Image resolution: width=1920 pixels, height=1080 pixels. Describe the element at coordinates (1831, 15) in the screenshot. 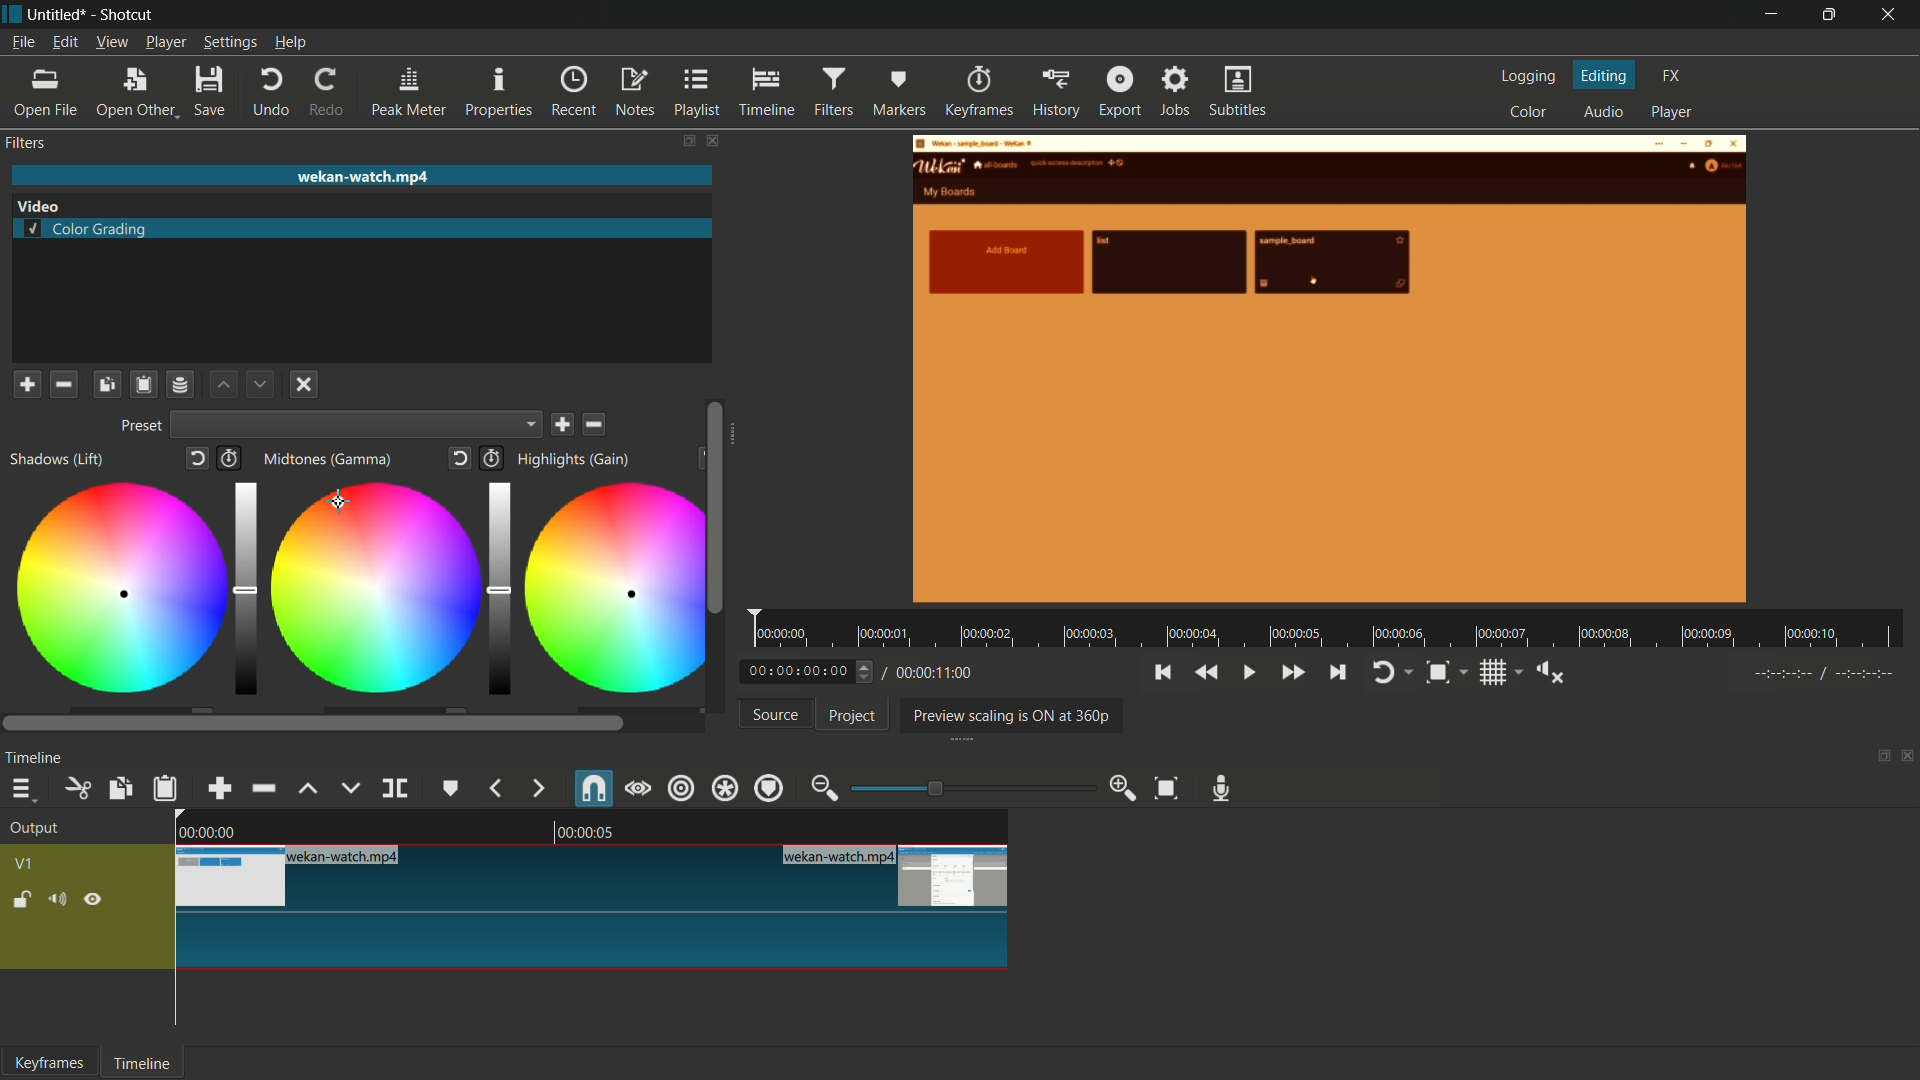

I see `maximize` at that location.